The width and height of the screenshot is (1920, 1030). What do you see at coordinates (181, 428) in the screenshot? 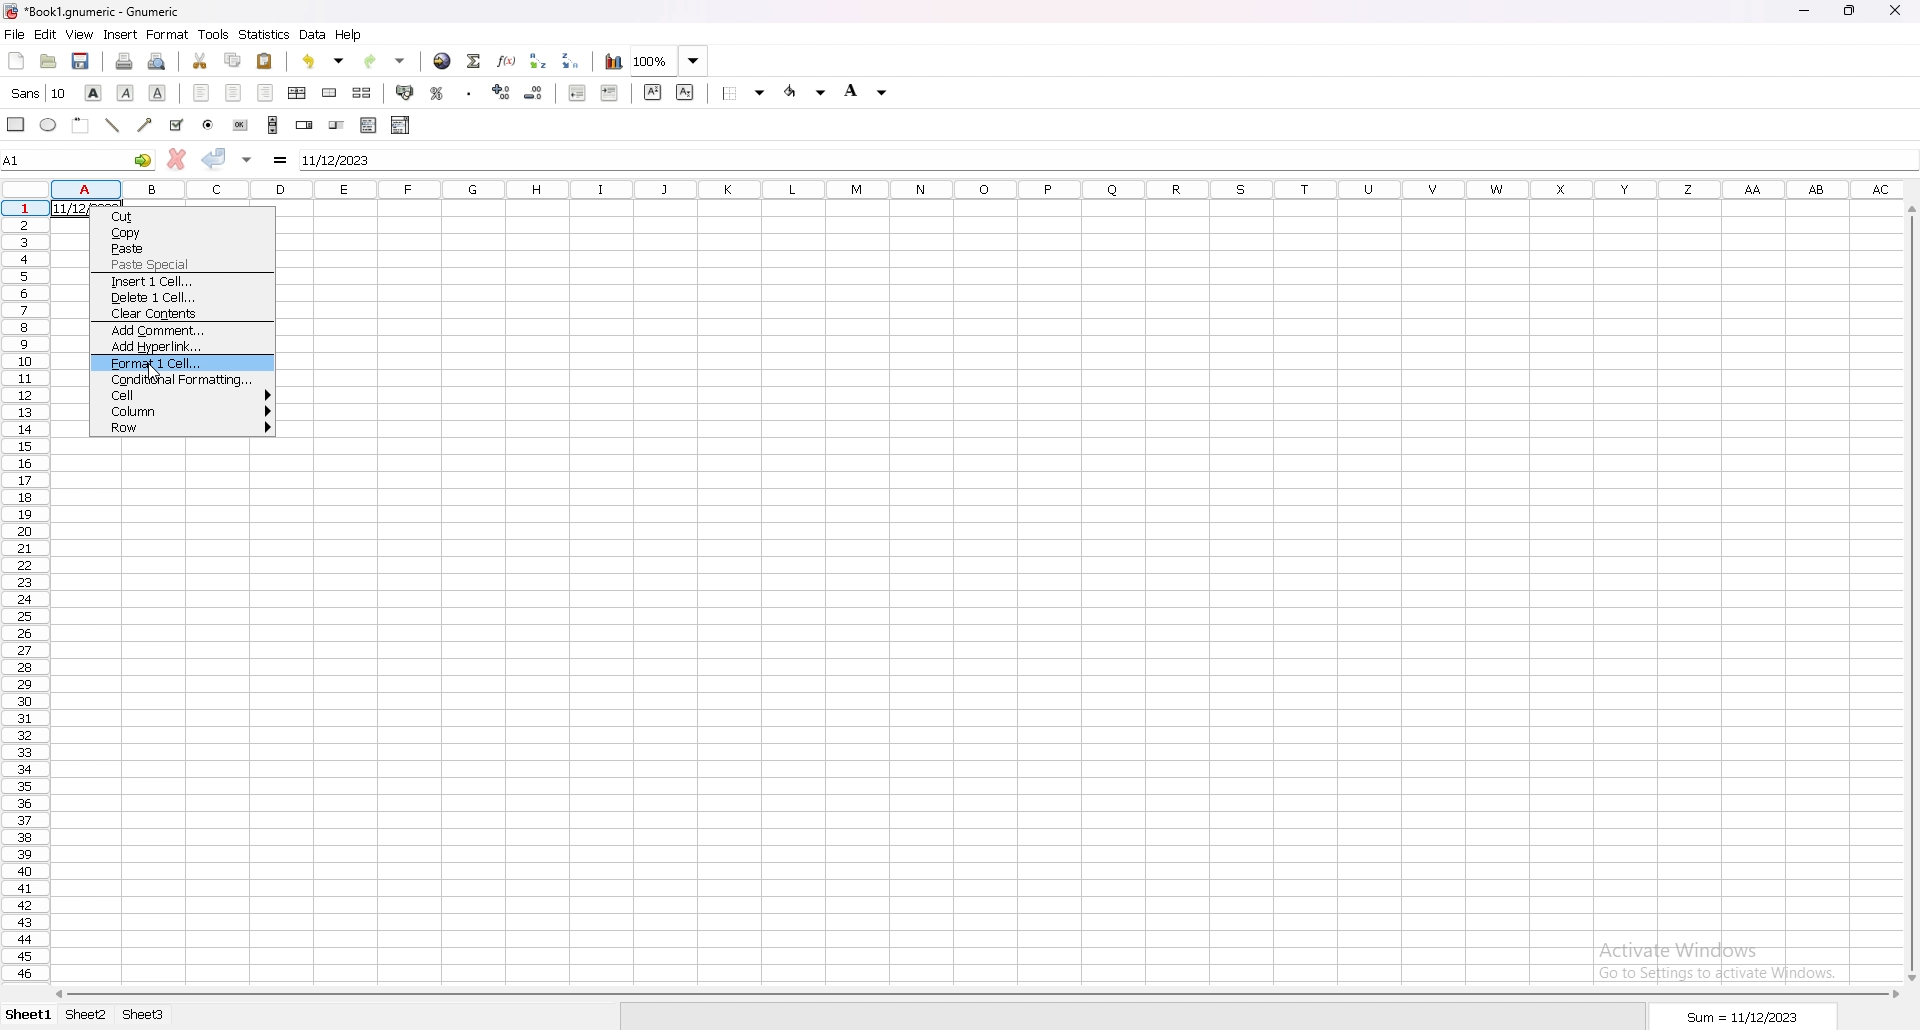
I see `row` at bounding box center [181, 428].